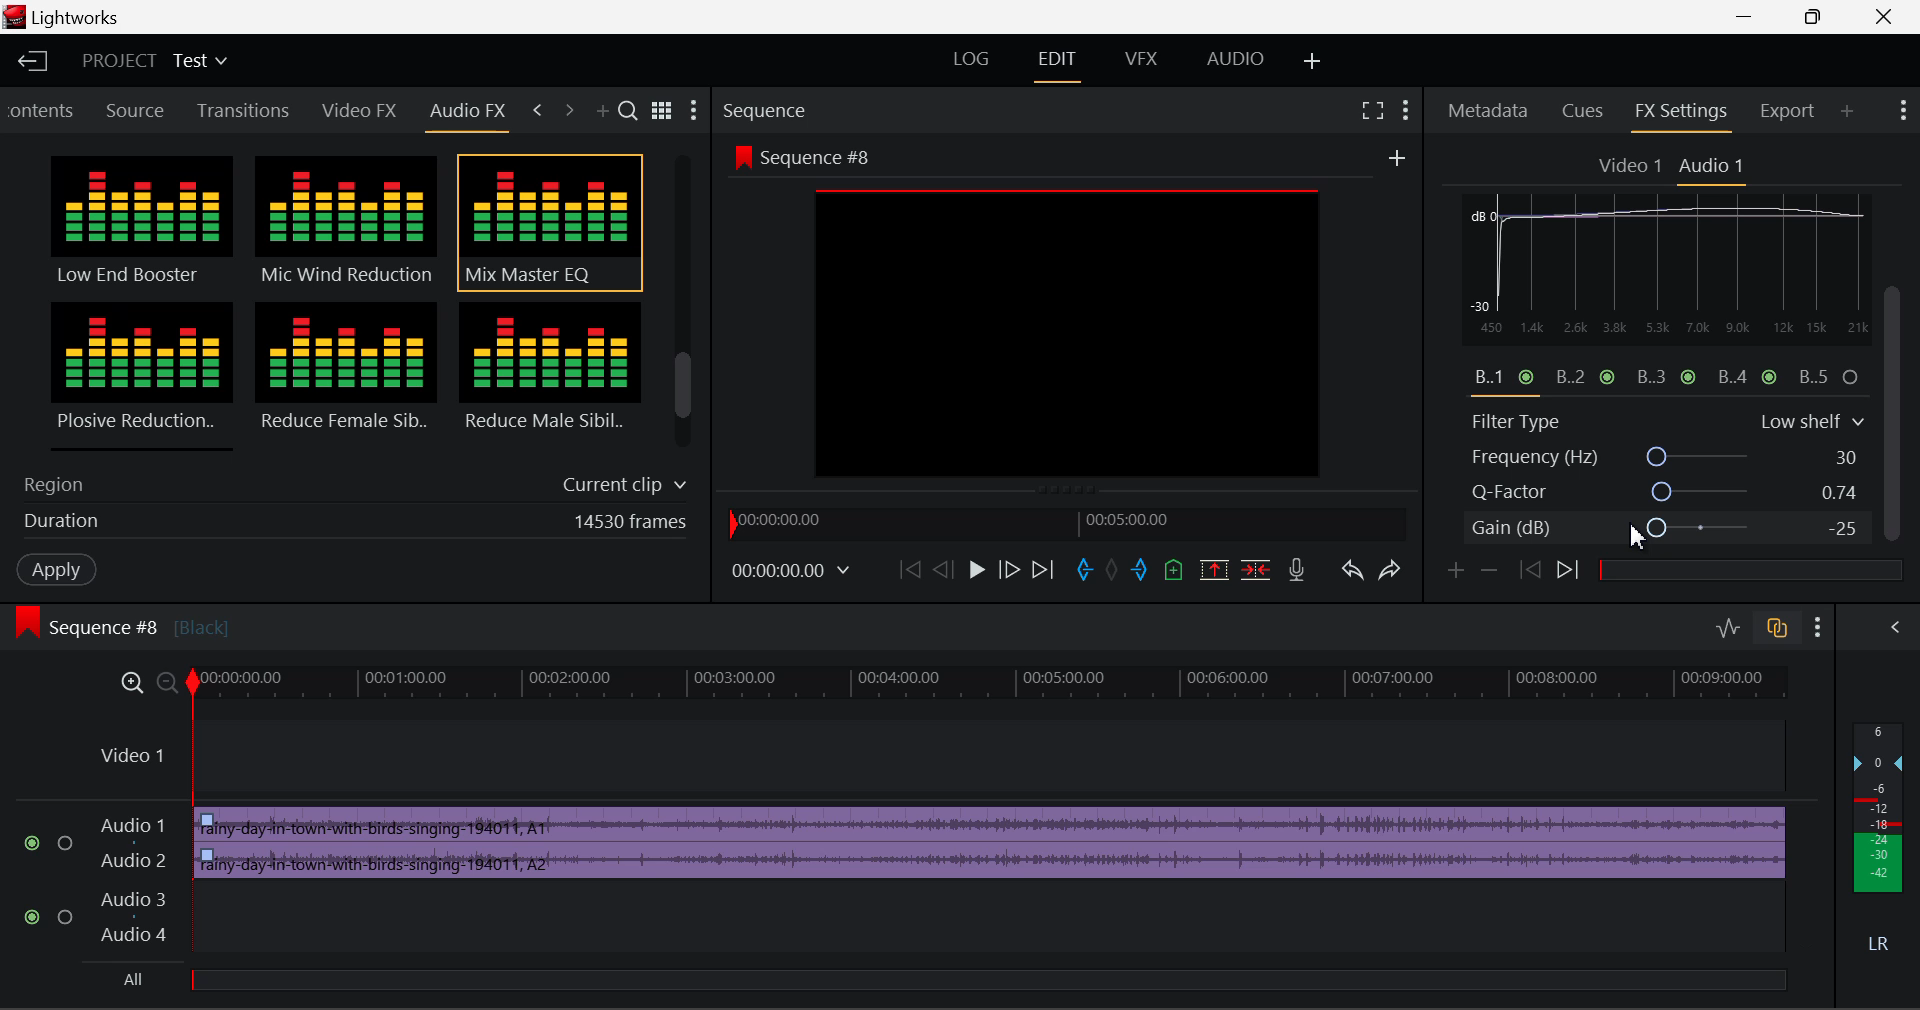 This screenshot has height=1010, width=1920. I want to click on Sequence #8, so click(155, 618).